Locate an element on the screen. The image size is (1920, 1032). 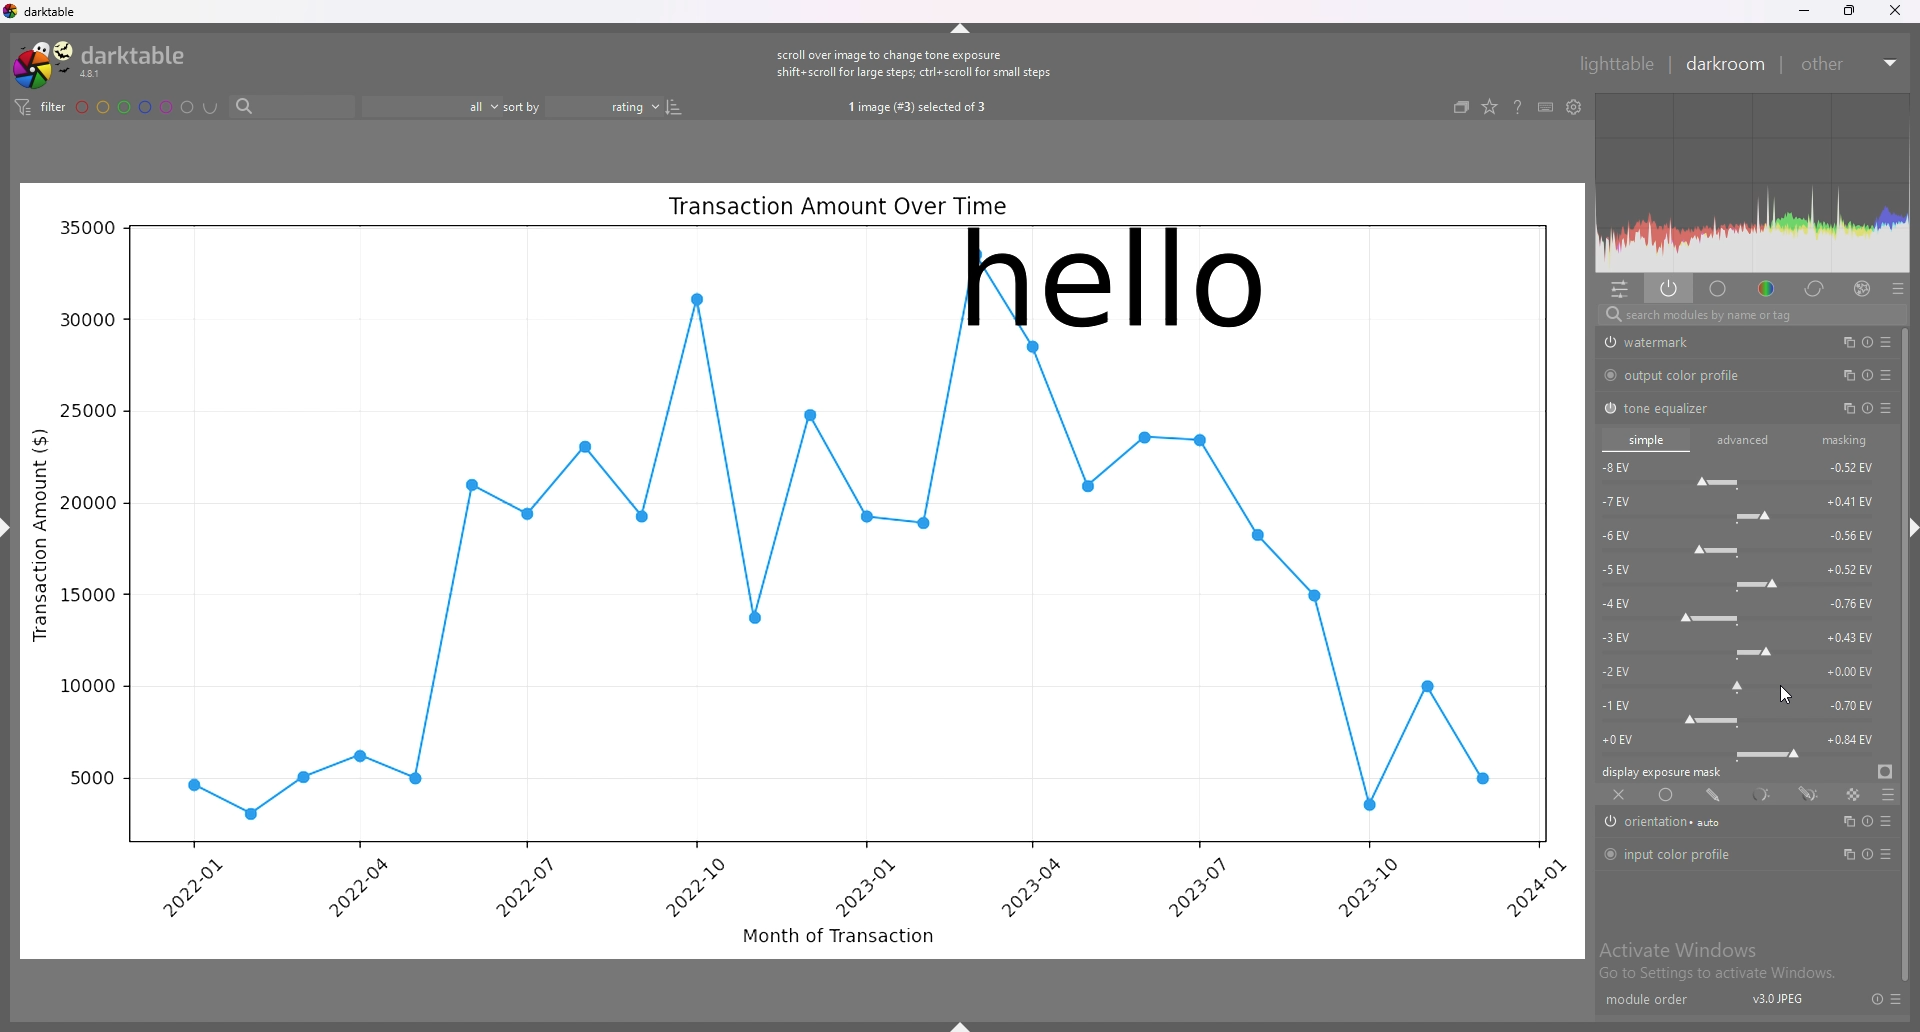
other is located at coordinates (1829, 65).